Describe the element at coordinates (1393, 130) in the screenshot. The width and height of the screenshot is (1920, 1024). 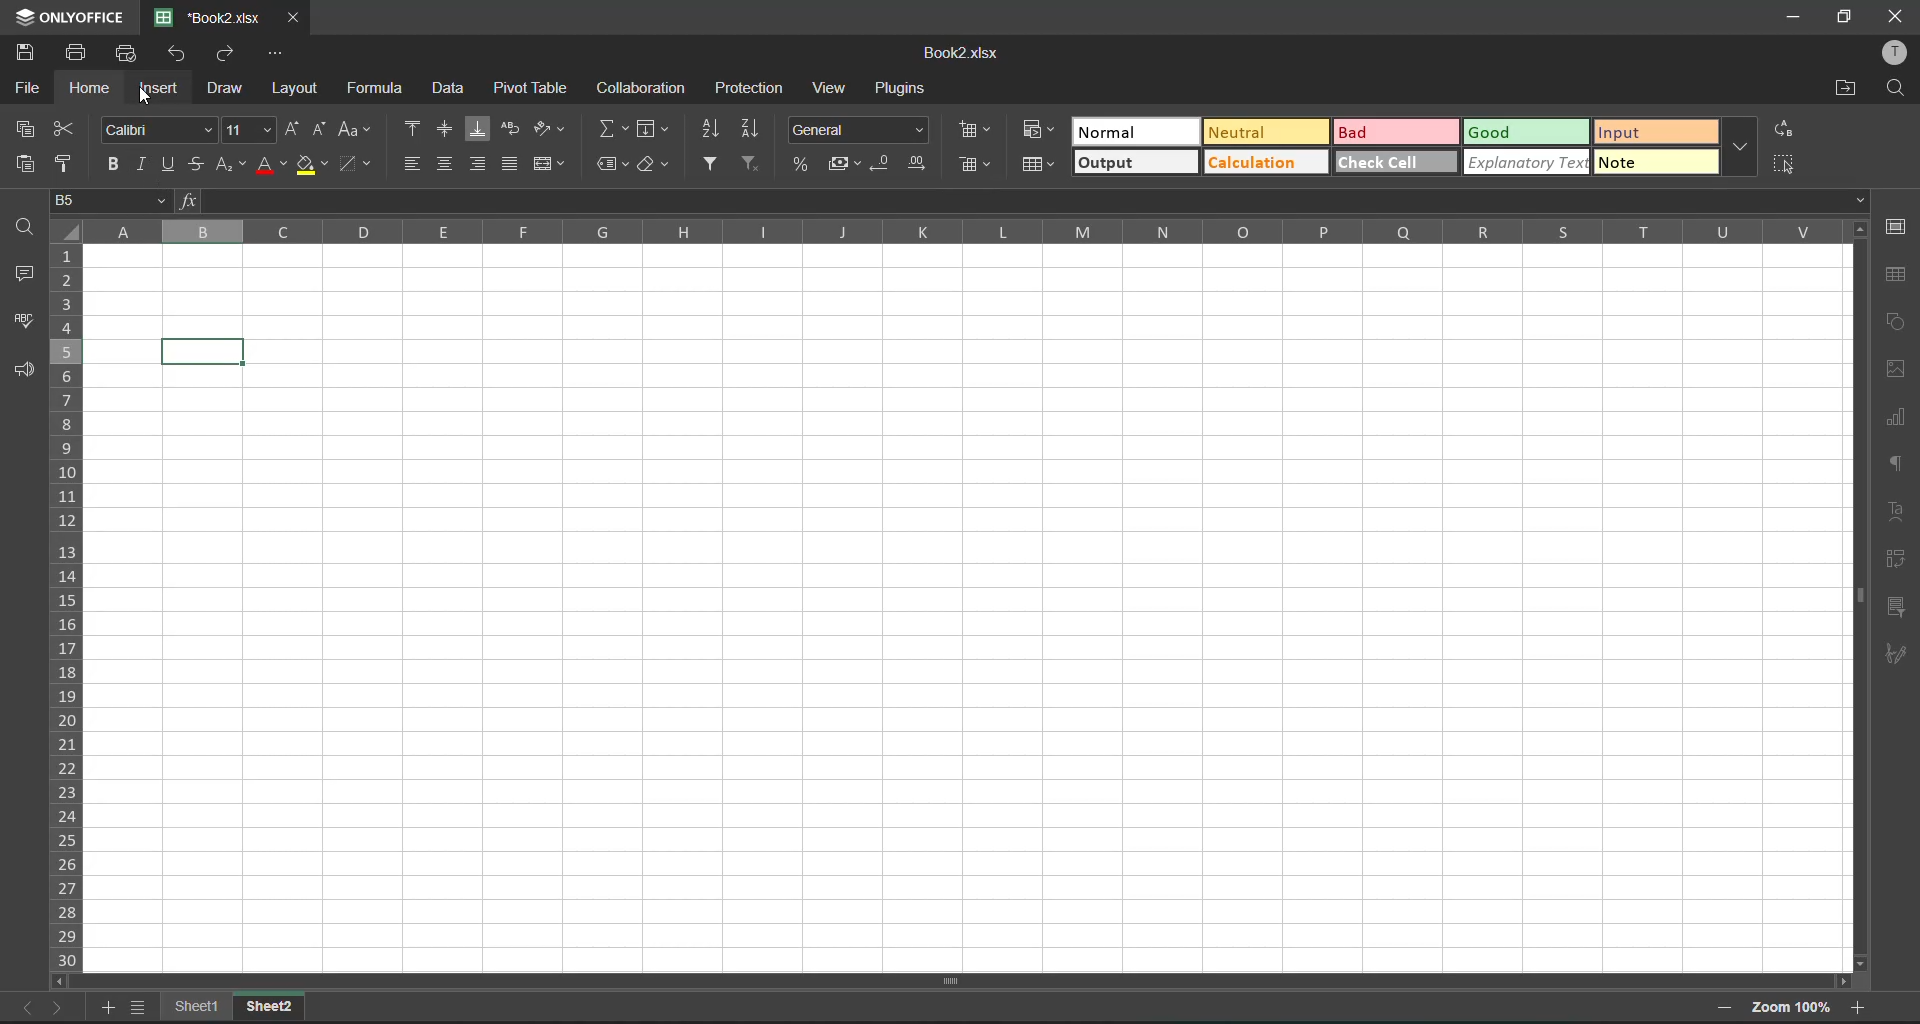
I see `bad` at that location.